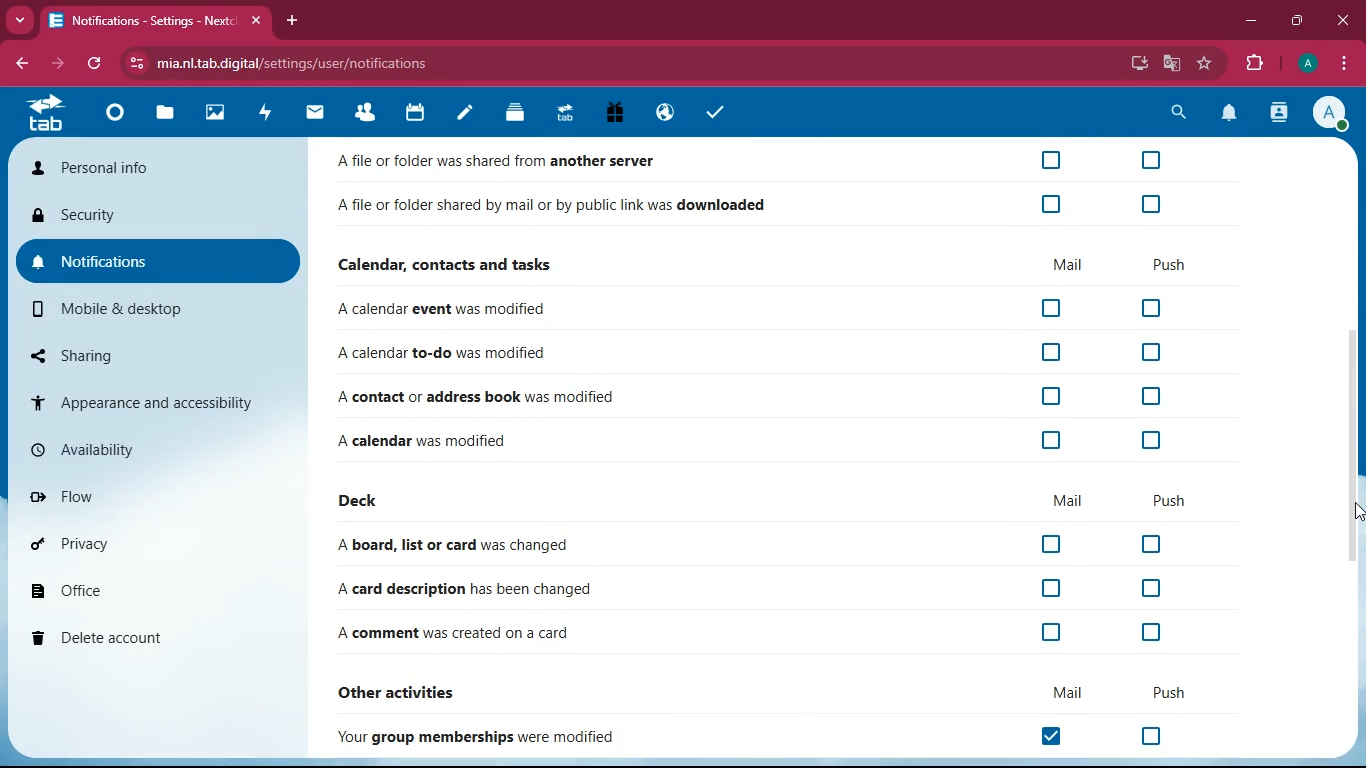  I want to click on friends, so click(370, 112).